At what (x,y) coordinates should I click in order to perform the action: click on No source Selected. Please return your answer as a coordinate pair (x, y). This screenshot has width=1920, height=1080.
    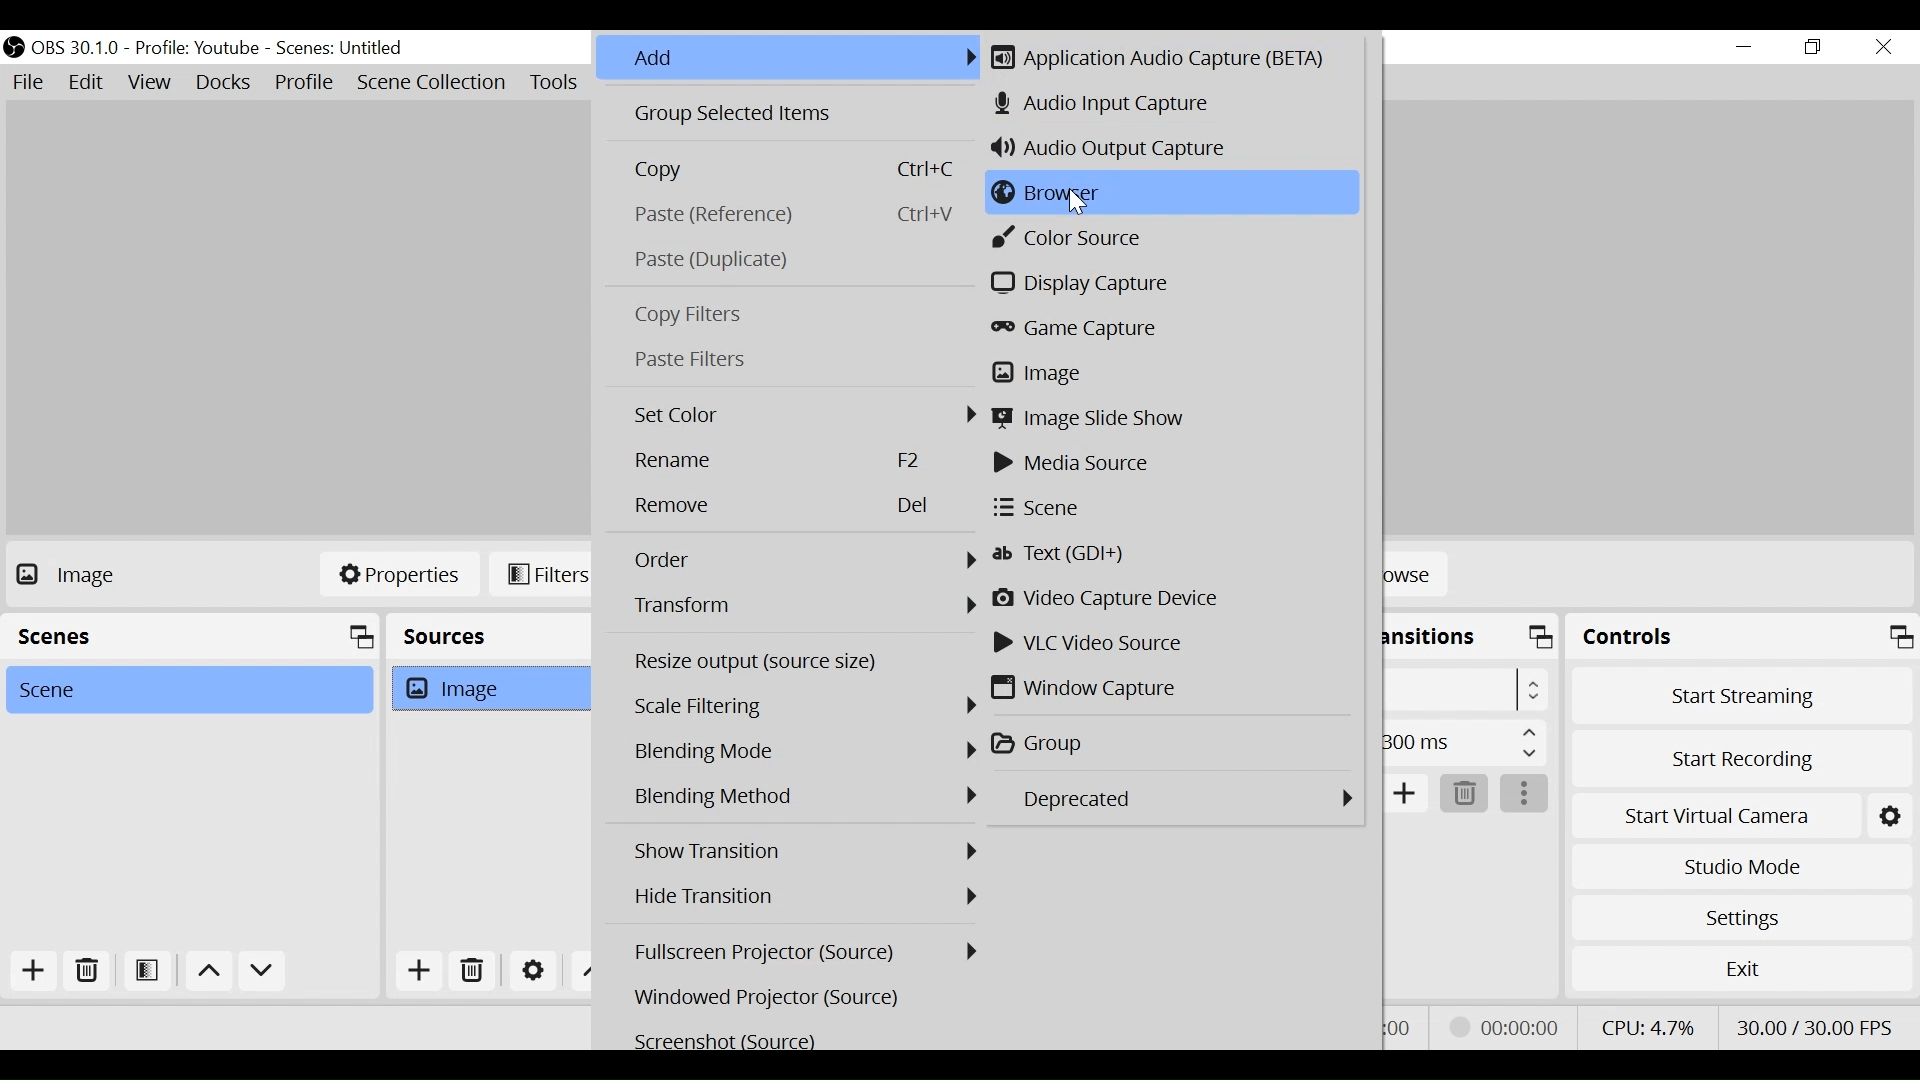
    Looking at the image, I should click on (105, 577).